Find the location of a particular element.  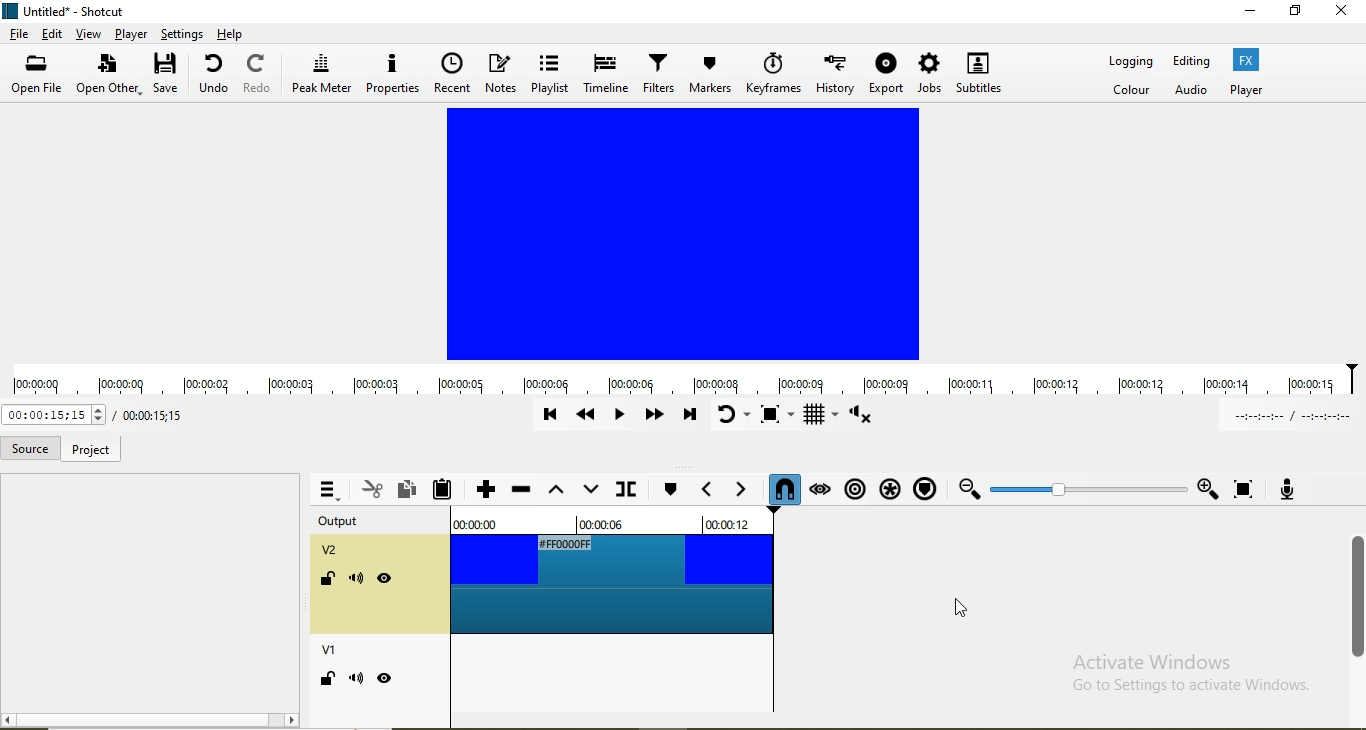

recent is located at coordinates (452, 73).